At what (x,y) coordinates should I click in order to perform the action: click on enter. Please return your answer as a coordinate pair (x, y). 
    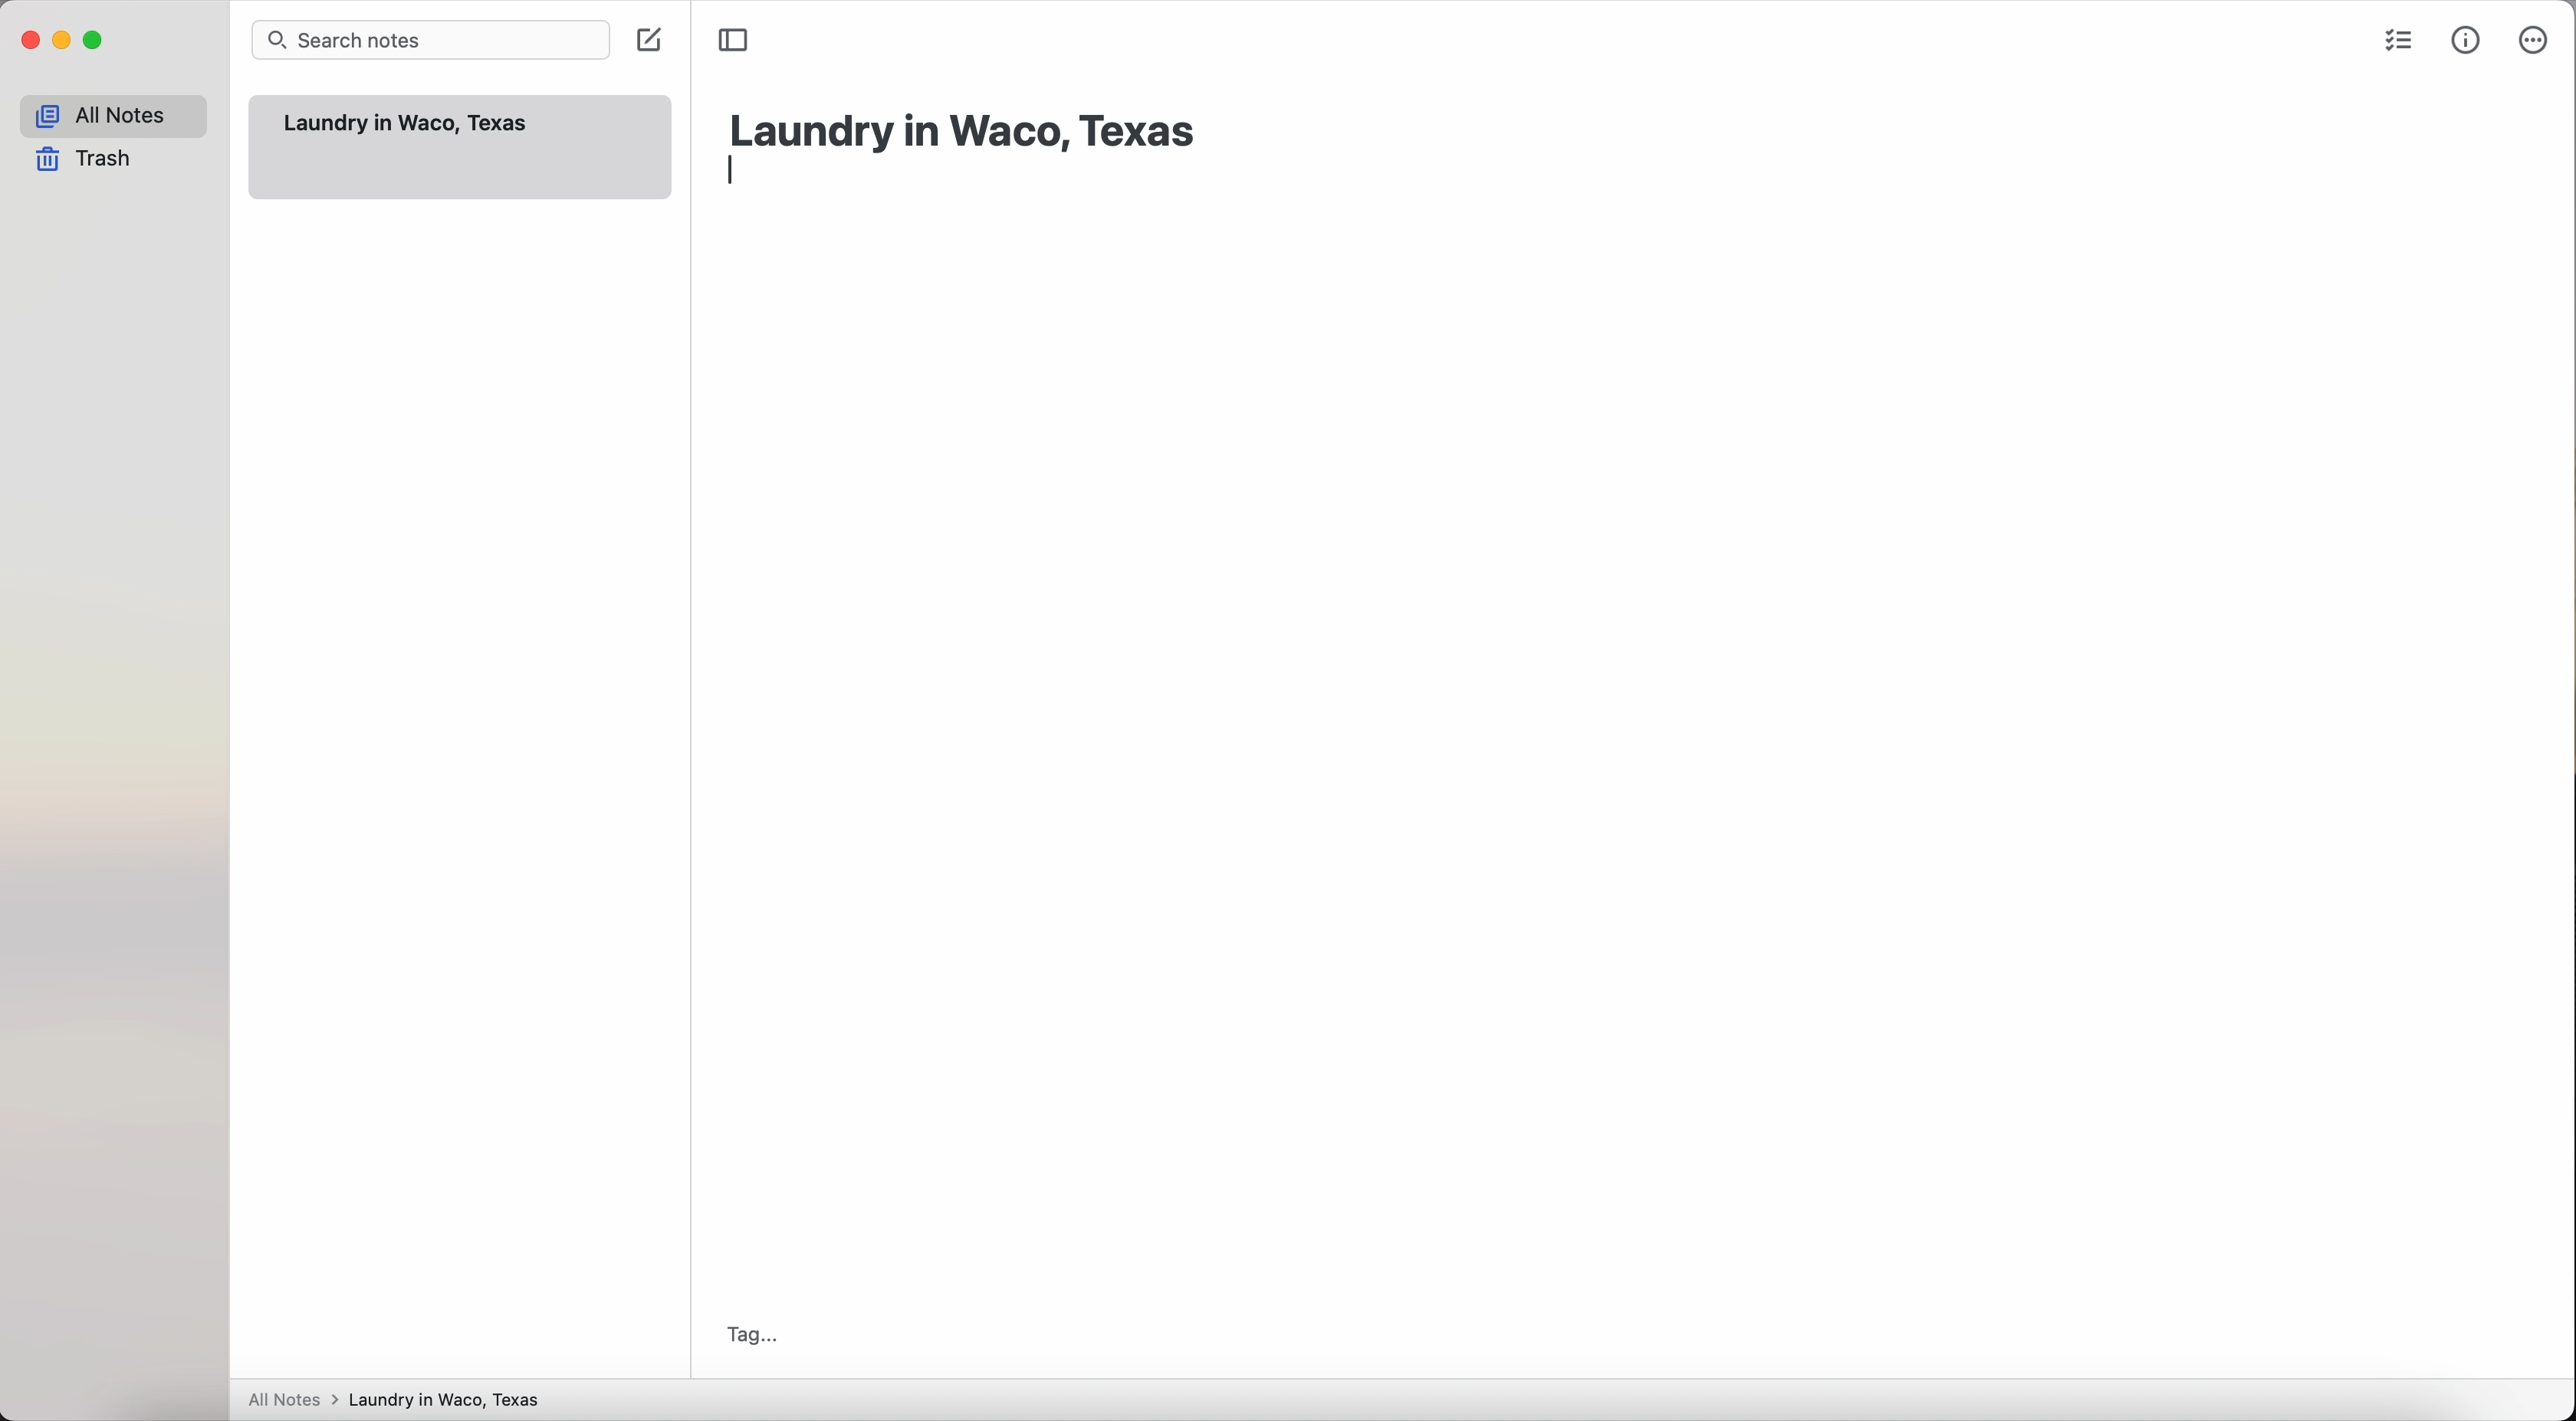
    Looking at the image, I should click on (736, 179).